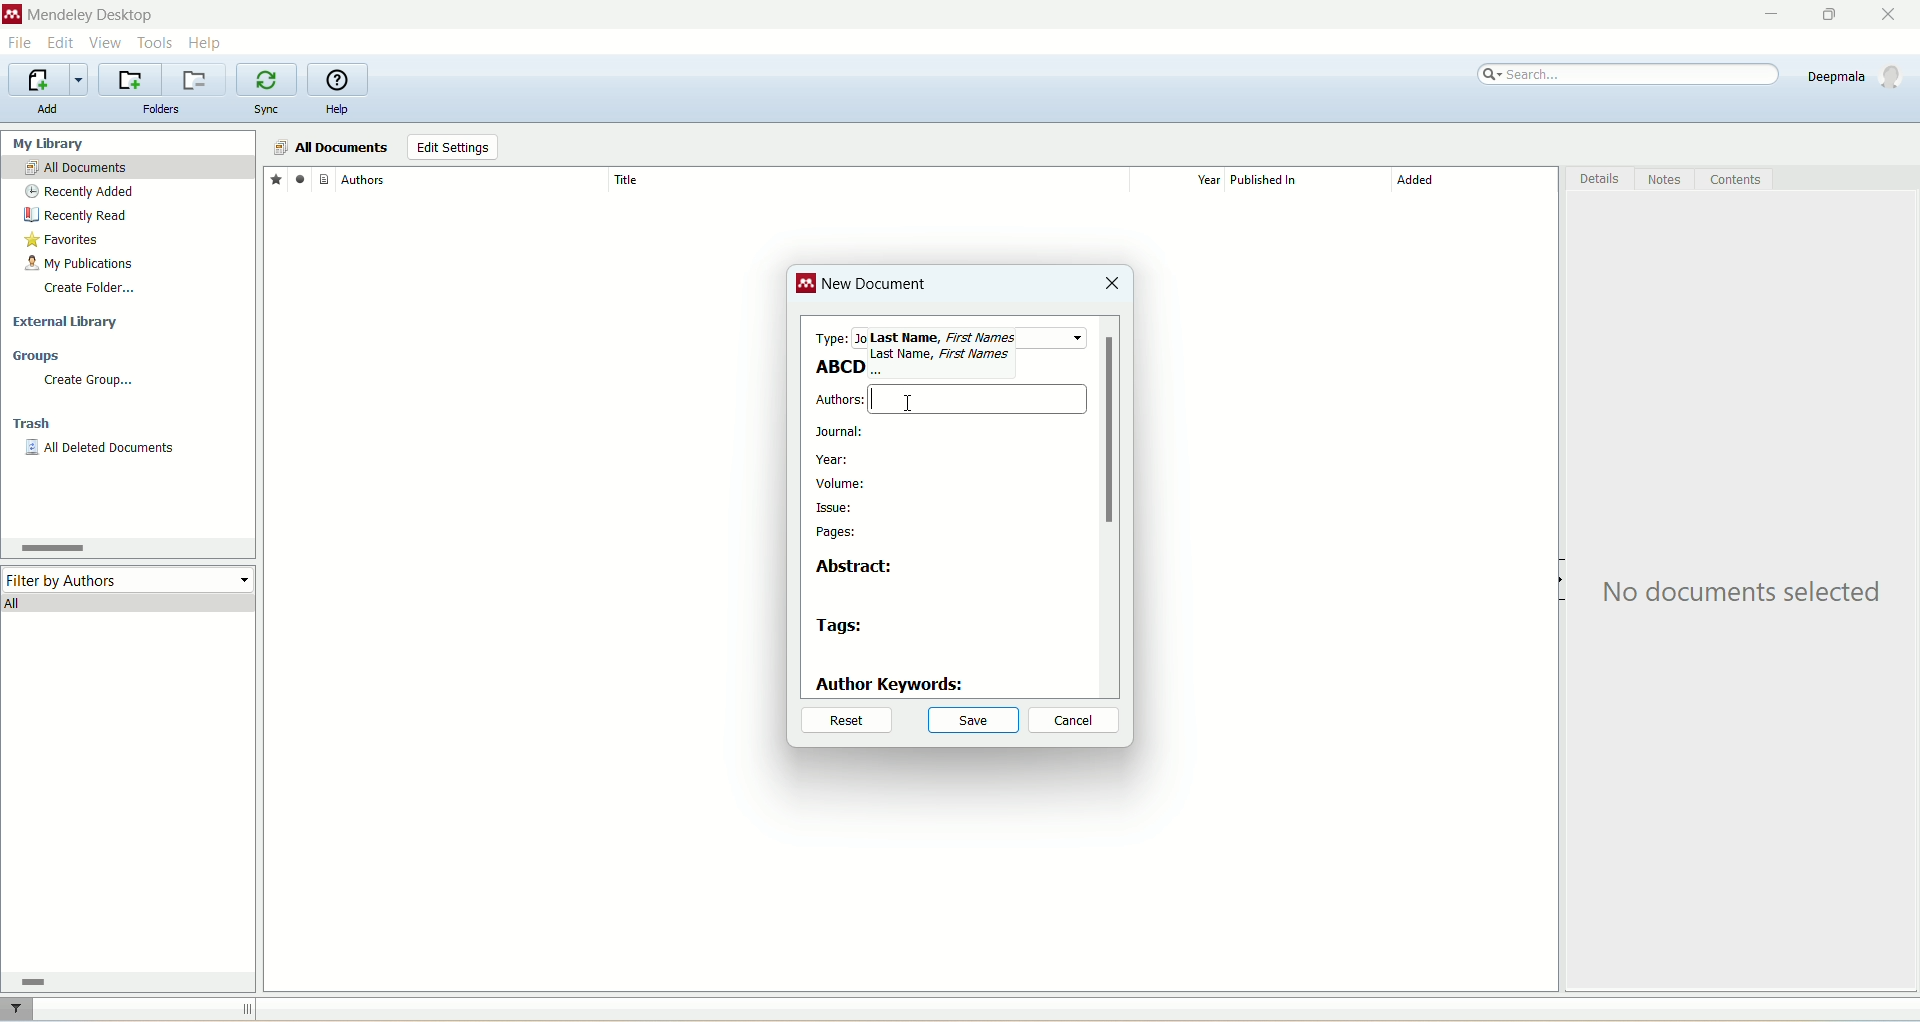 The image size is (1920, 1022). What do you see at coordinates (207, 42) in the screenshot?
I see `help` at bounding box center [207, 42].